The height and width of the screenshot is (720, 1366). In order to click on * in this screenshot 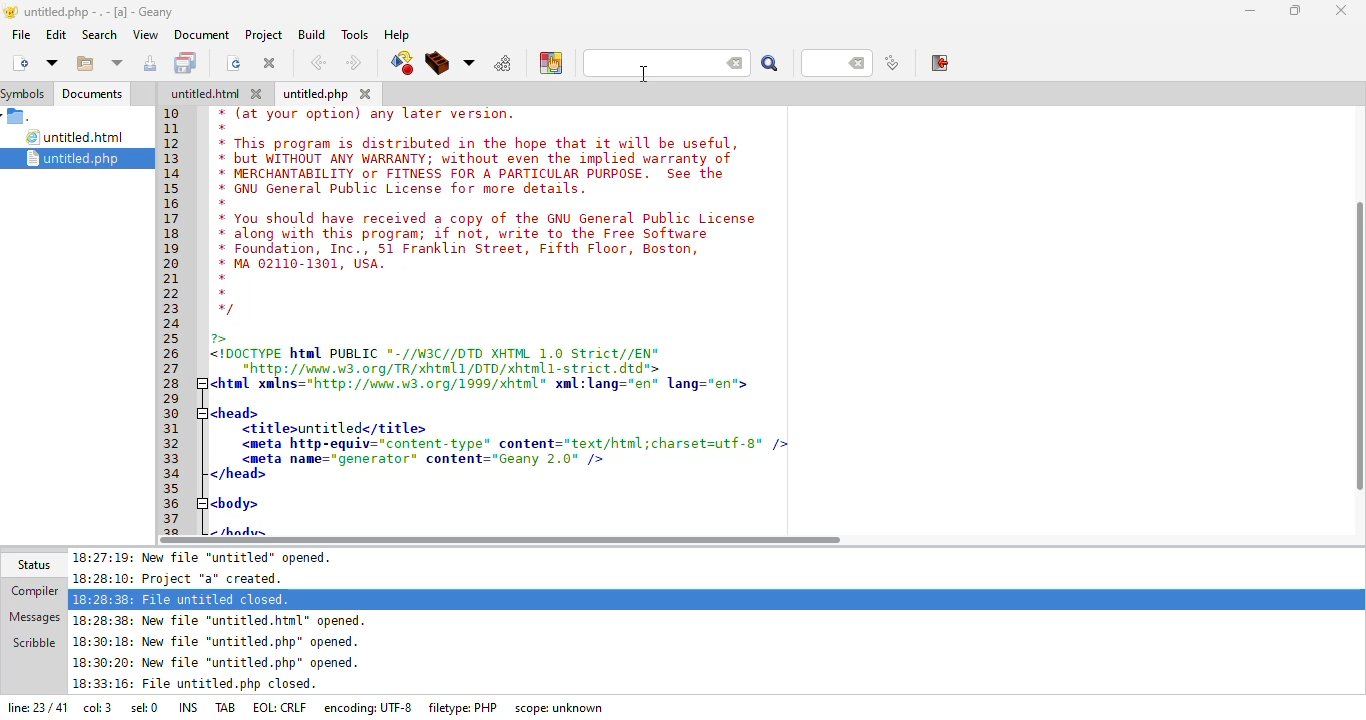, I will do `click(223, 128)`.